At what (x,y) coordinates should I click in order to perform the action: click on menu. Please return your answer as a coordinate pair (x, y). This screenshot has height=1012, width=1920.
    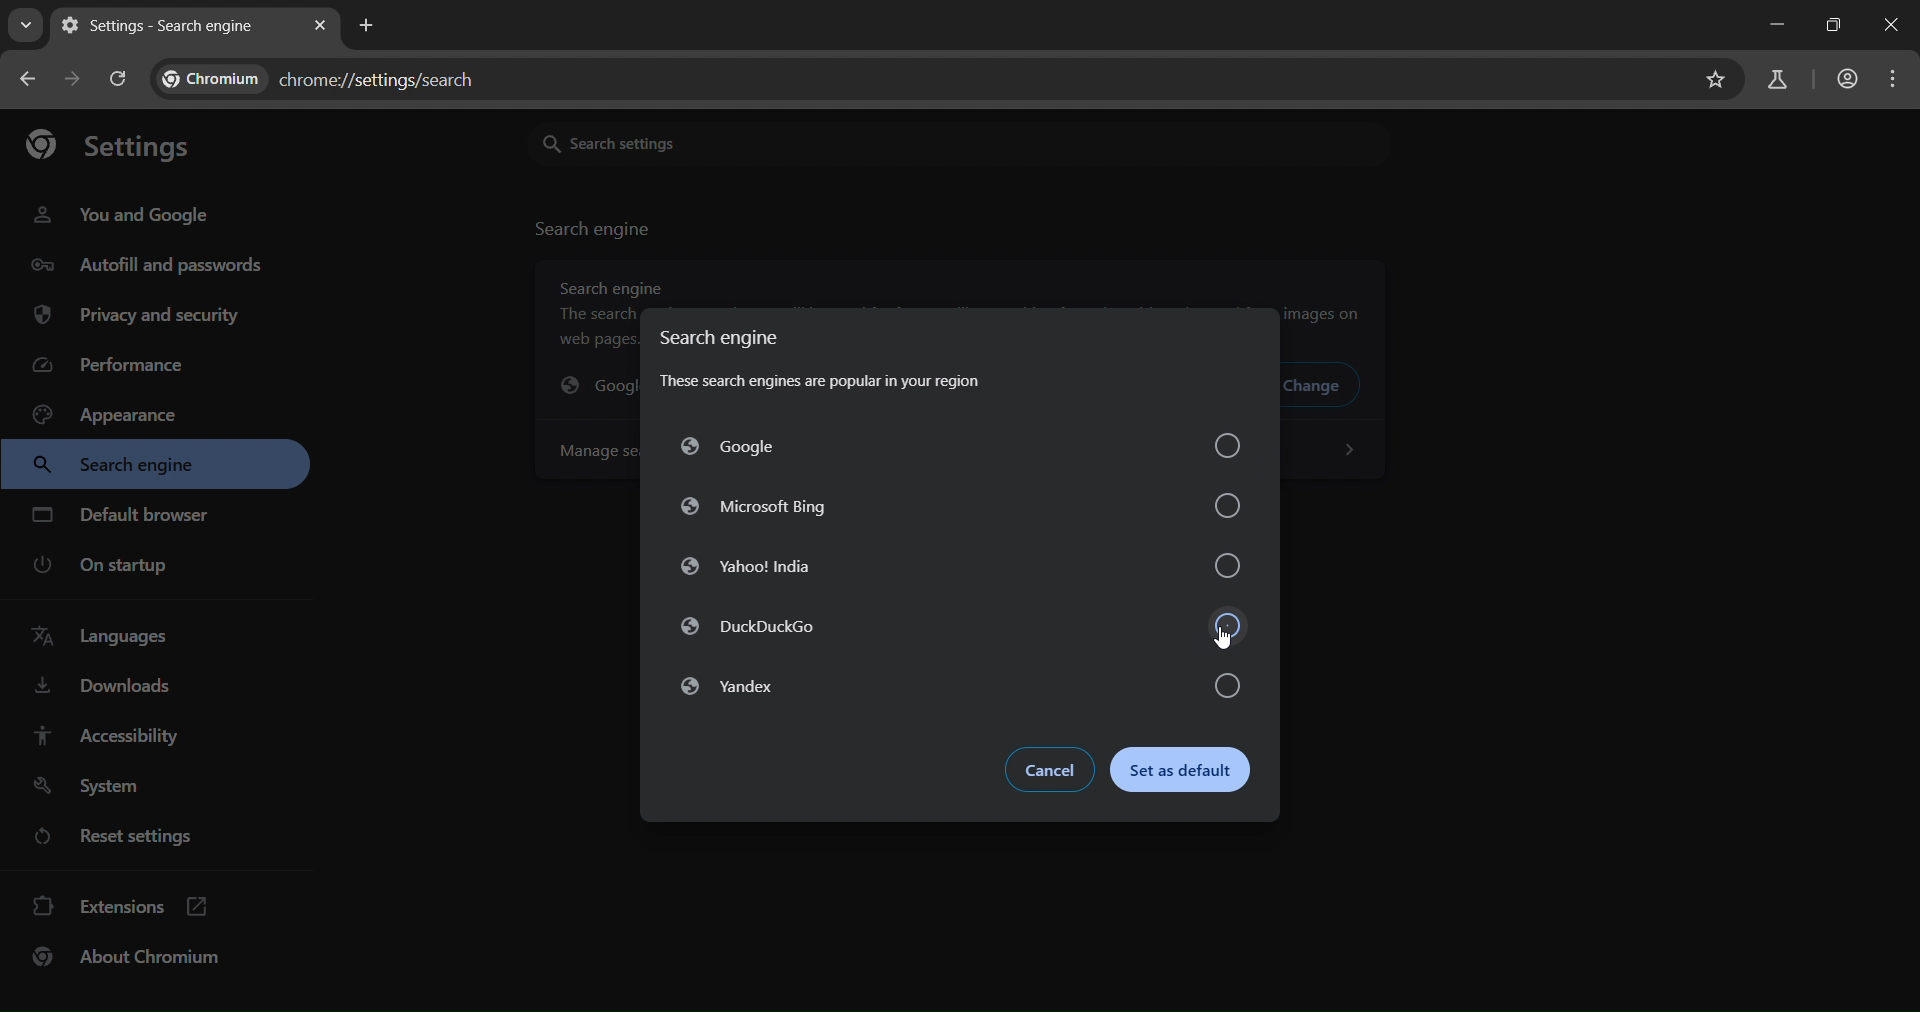
    Looking at the image, I should click on (1894, 80).